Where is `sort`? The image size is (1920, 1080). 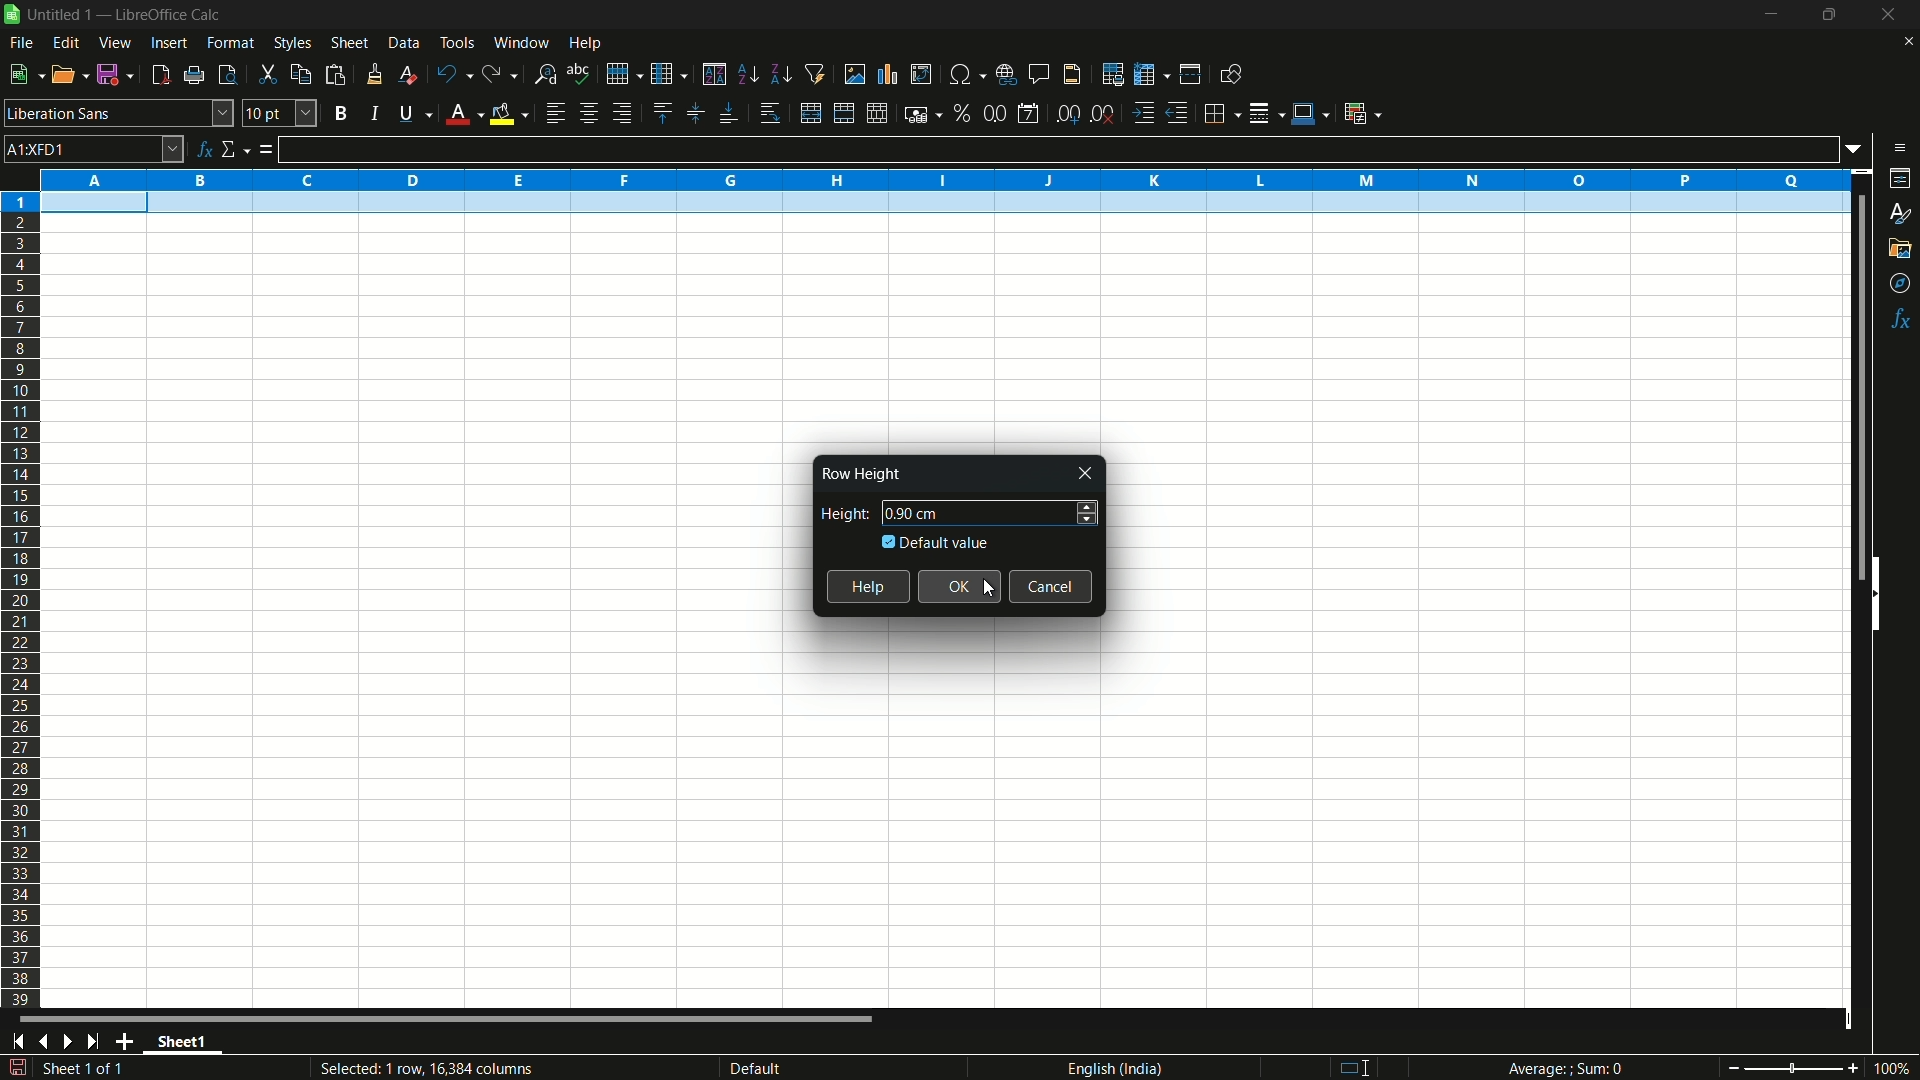
sort is located at coordinates (714, 74).